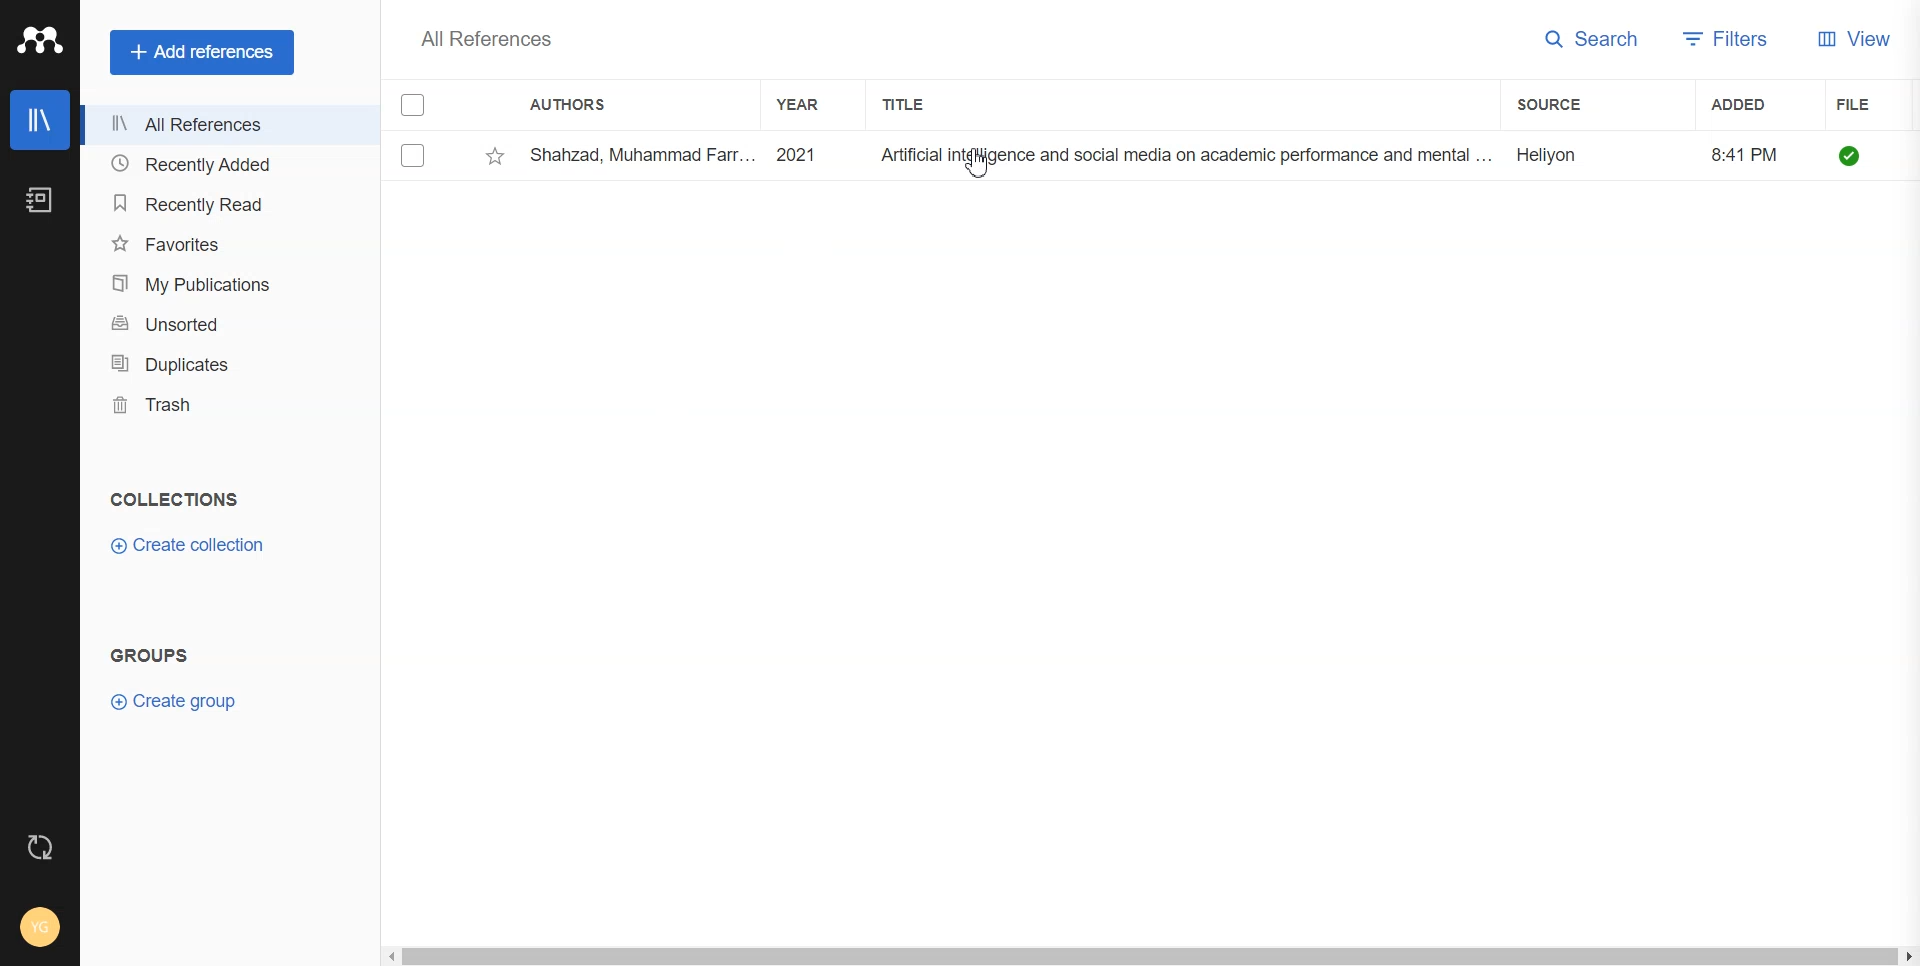 Image resolution: width=1920 pixels, height=966 pixels. What do you see at coordinates (1593, 40) in the screenshot?
I see `Search` at bounding box center [1593, 40].